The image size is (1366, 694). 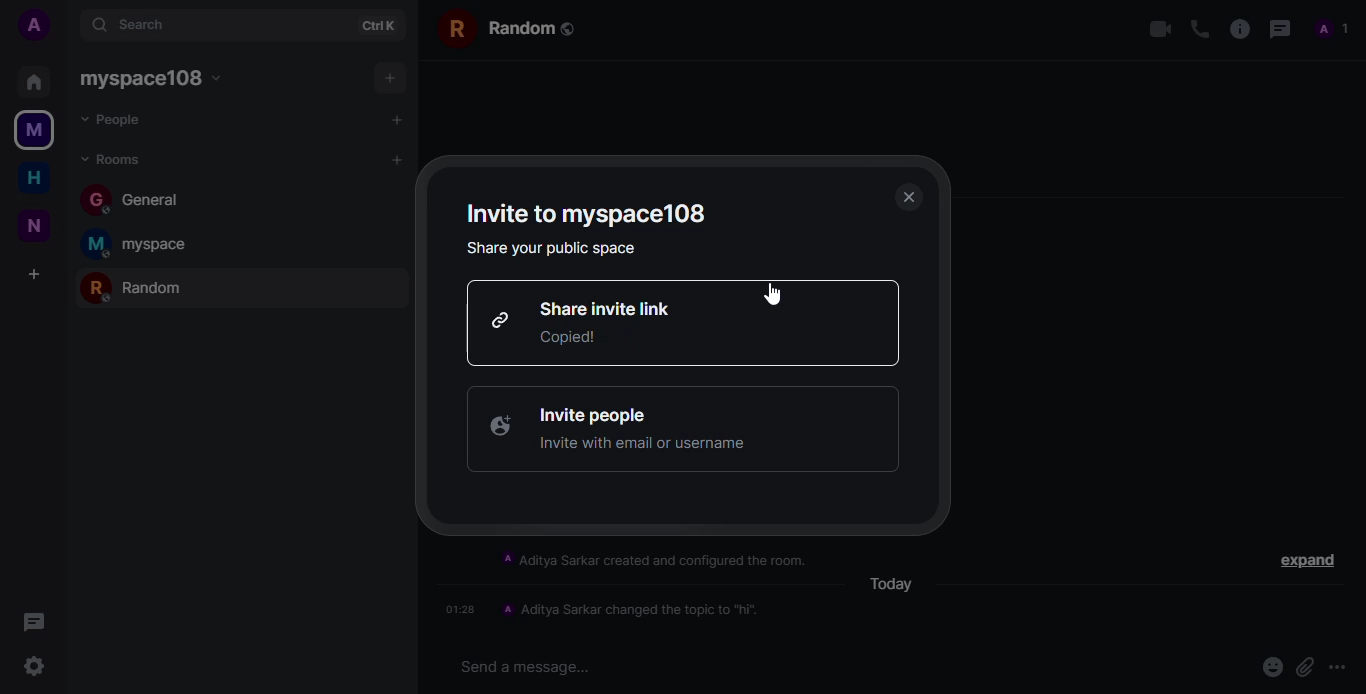 What do you see at coordinates (1345, 664) in the screenshot?
I see `more` at bounding box center [1345, 664].